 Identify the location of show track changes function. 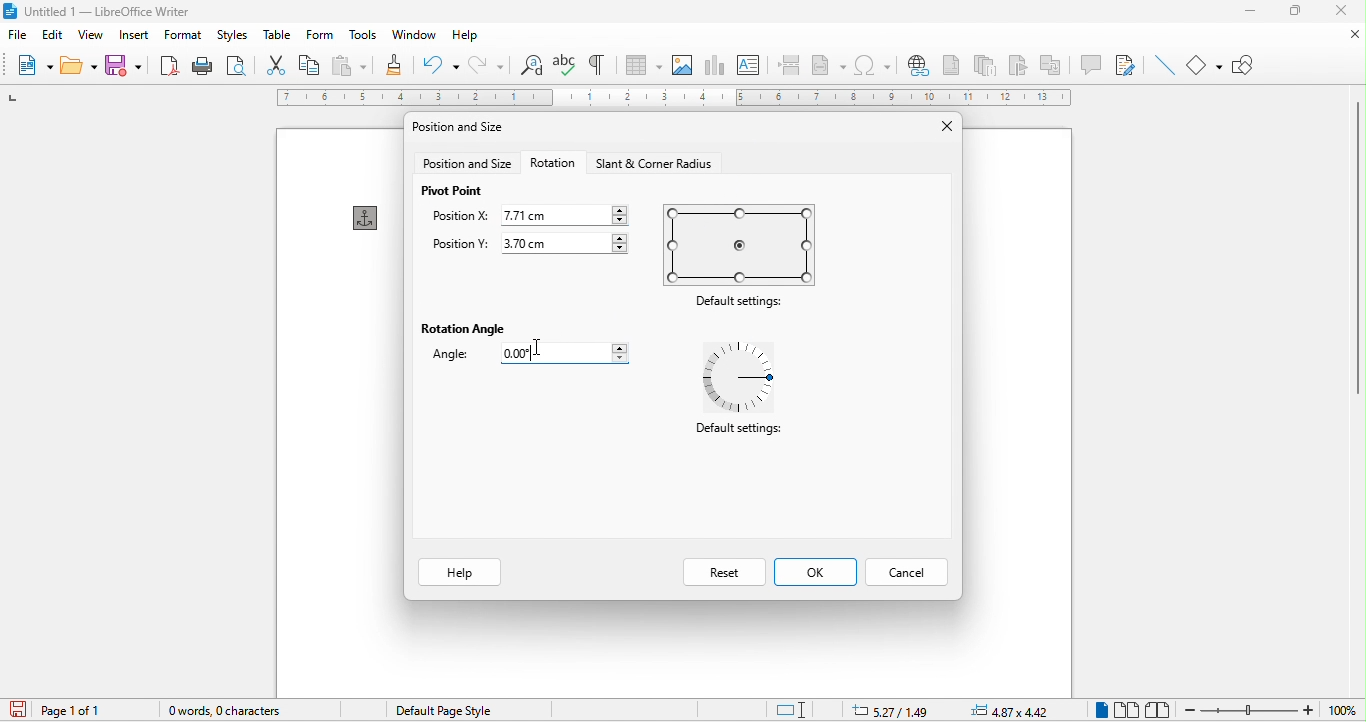
(1125, 64).